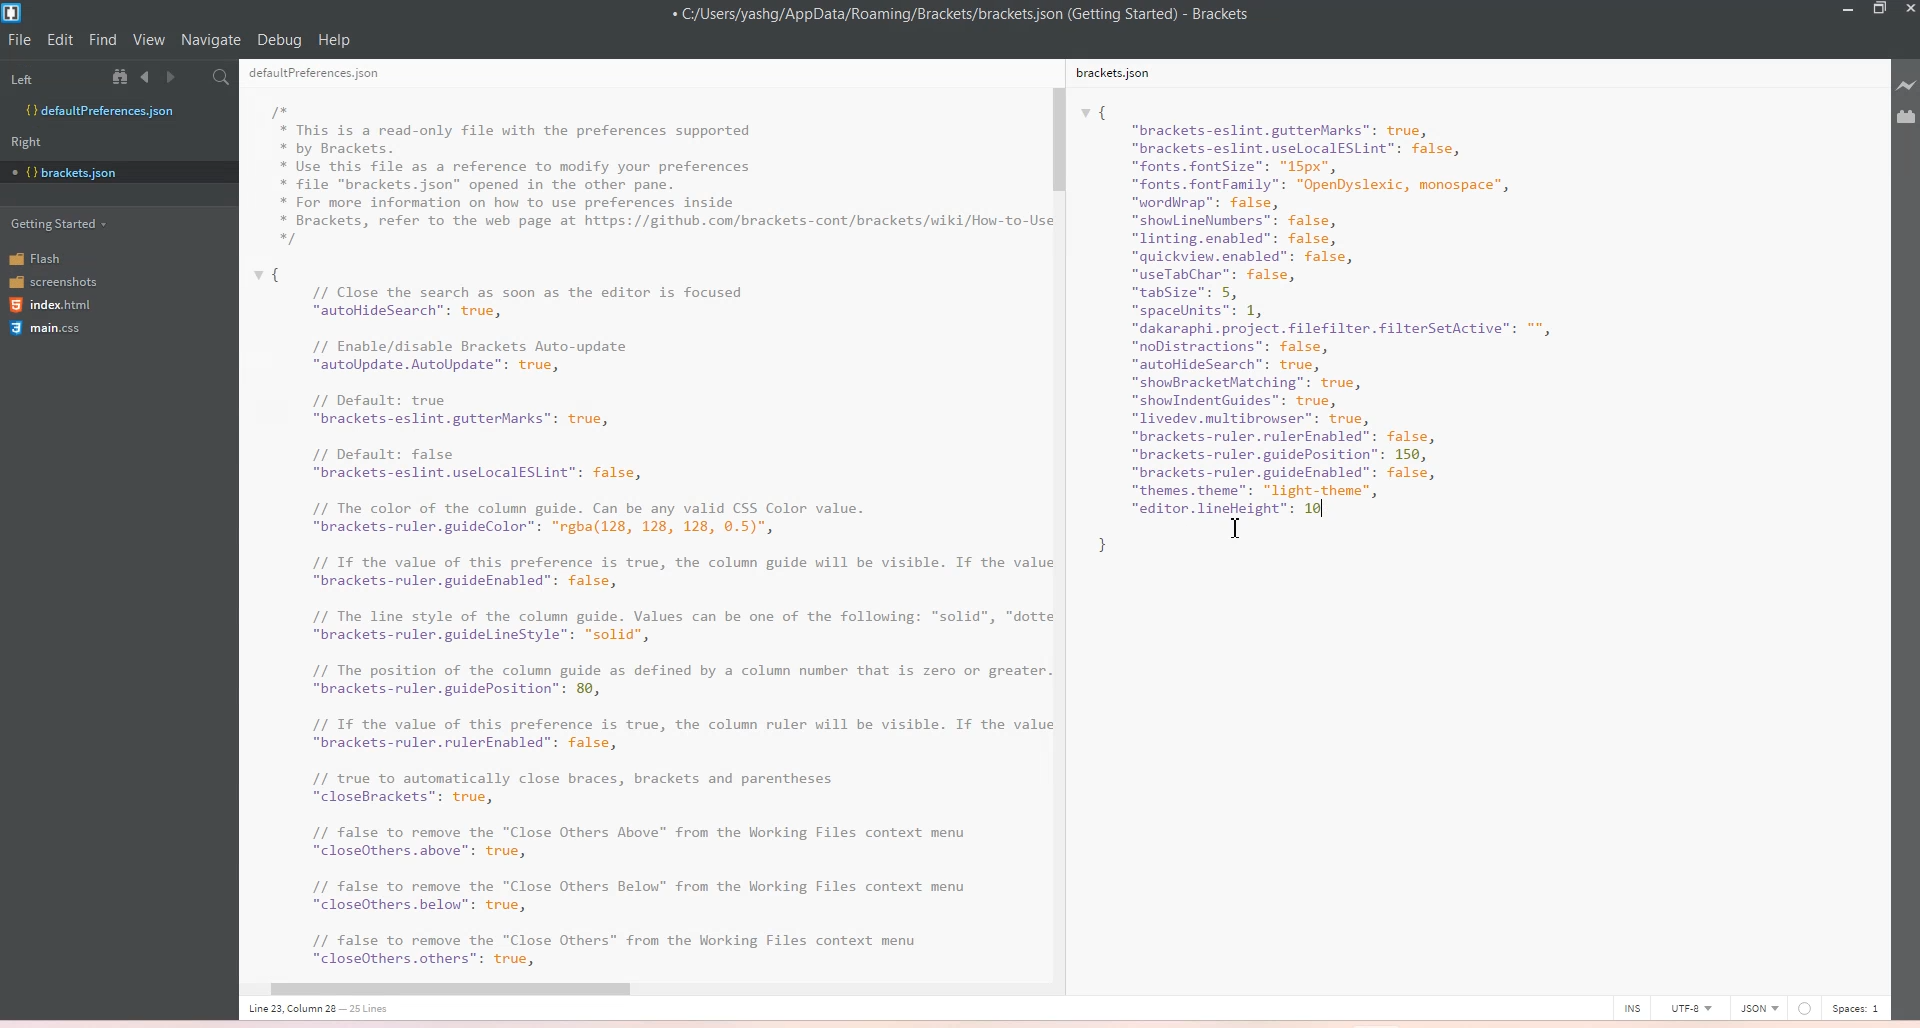 This screenshot has height=1028, width=1920. I want to click on C/Users/yashg/AppData/Roaming/Brackets/brackets json (Getting Started) - Brackets, so click(975, 15).